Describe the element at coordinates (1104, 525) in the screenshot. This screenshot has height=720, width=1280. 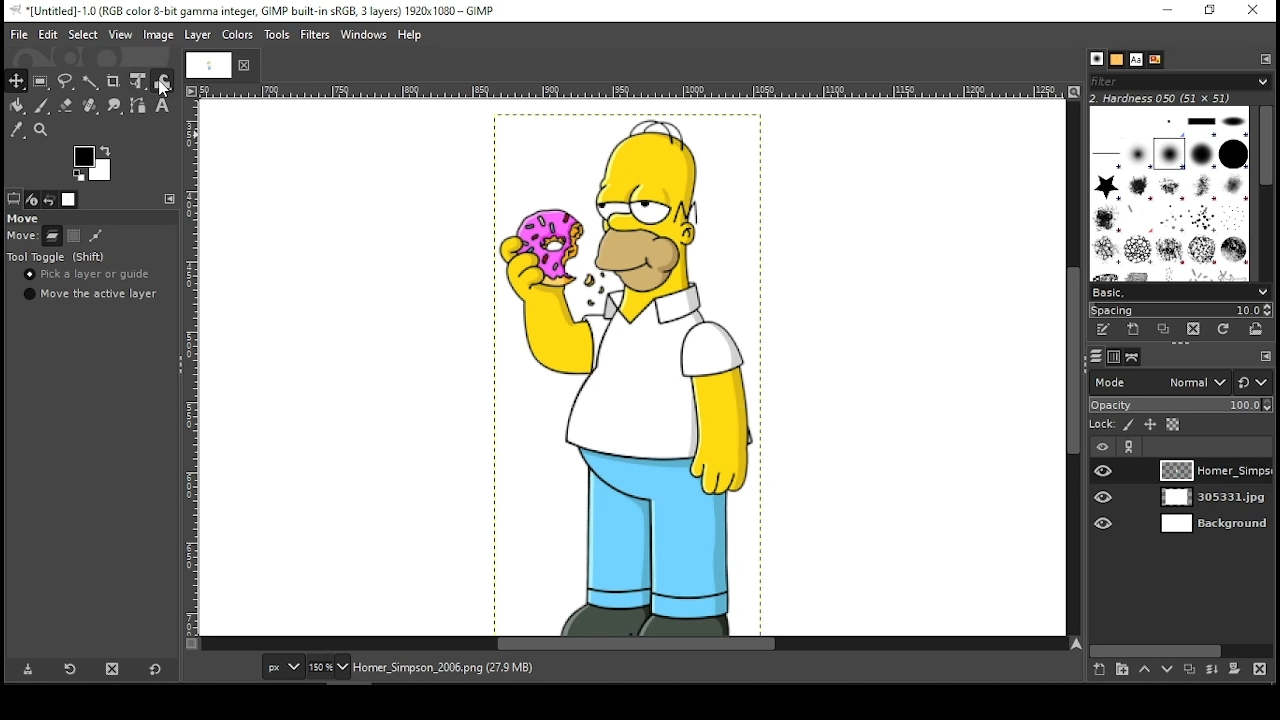
I see `layer visibility on/off` at that location.